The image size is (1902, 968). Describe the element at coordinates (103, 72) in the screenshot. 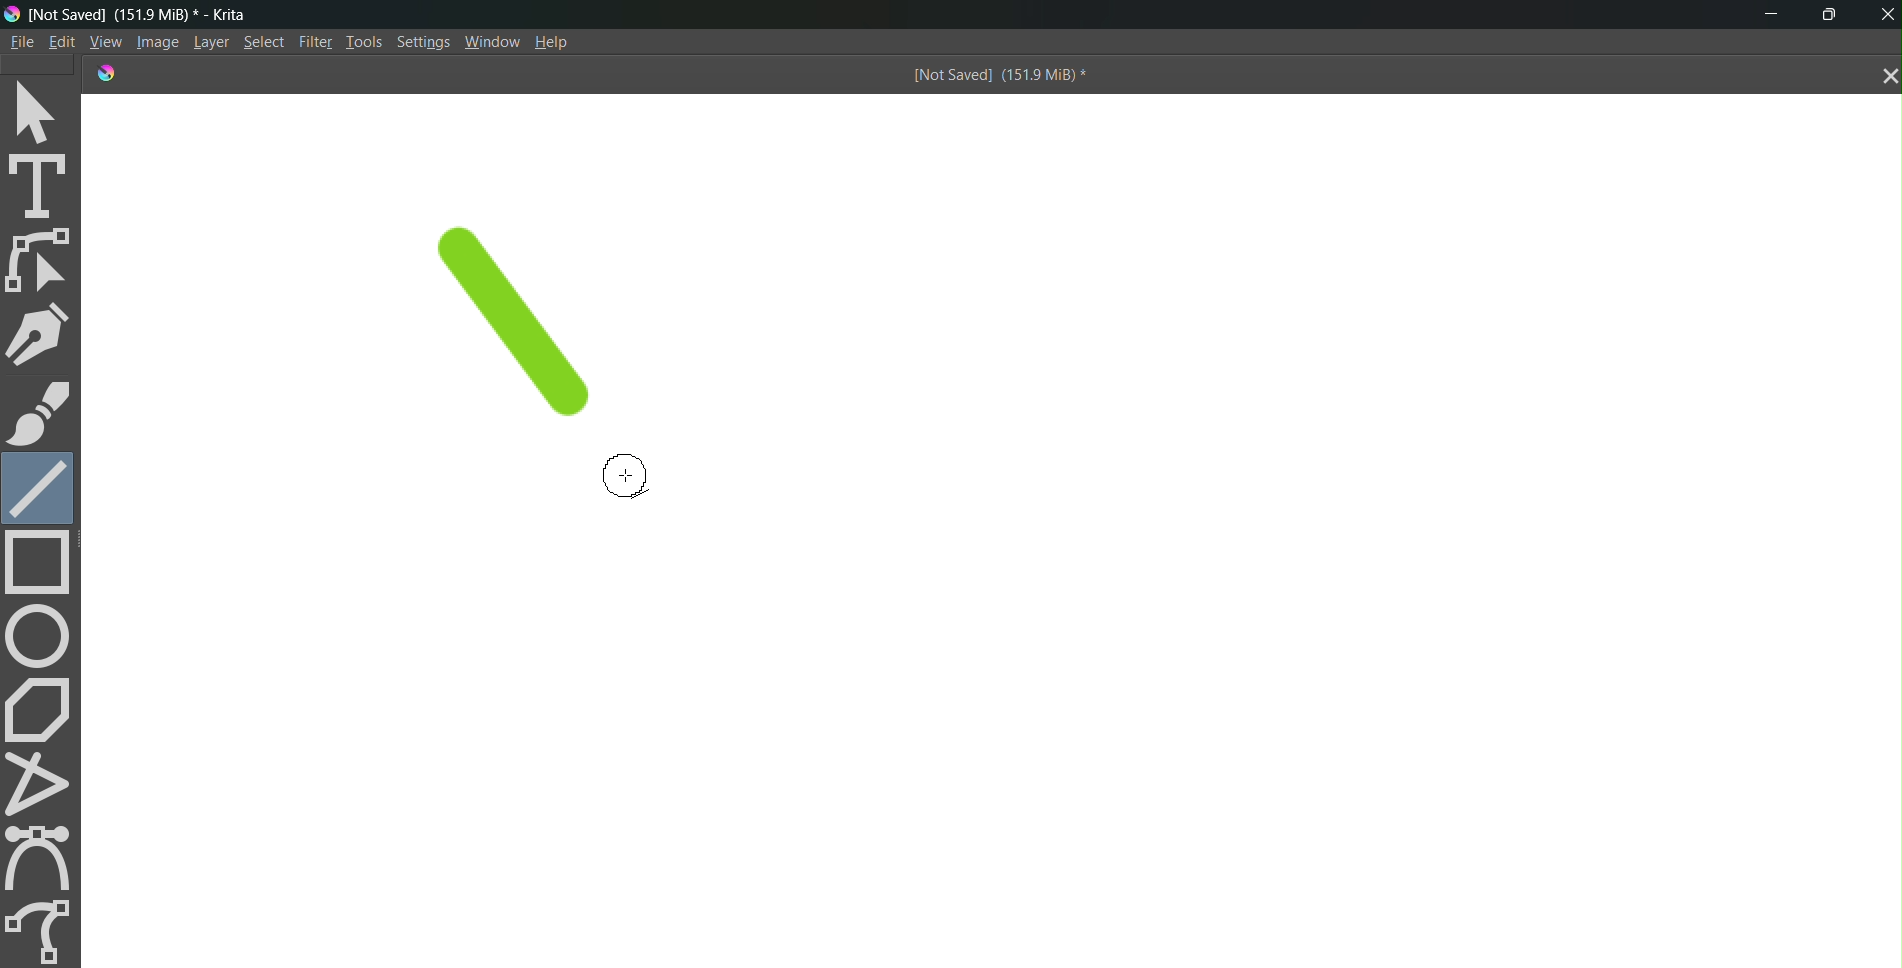

I see `logo` at that location.